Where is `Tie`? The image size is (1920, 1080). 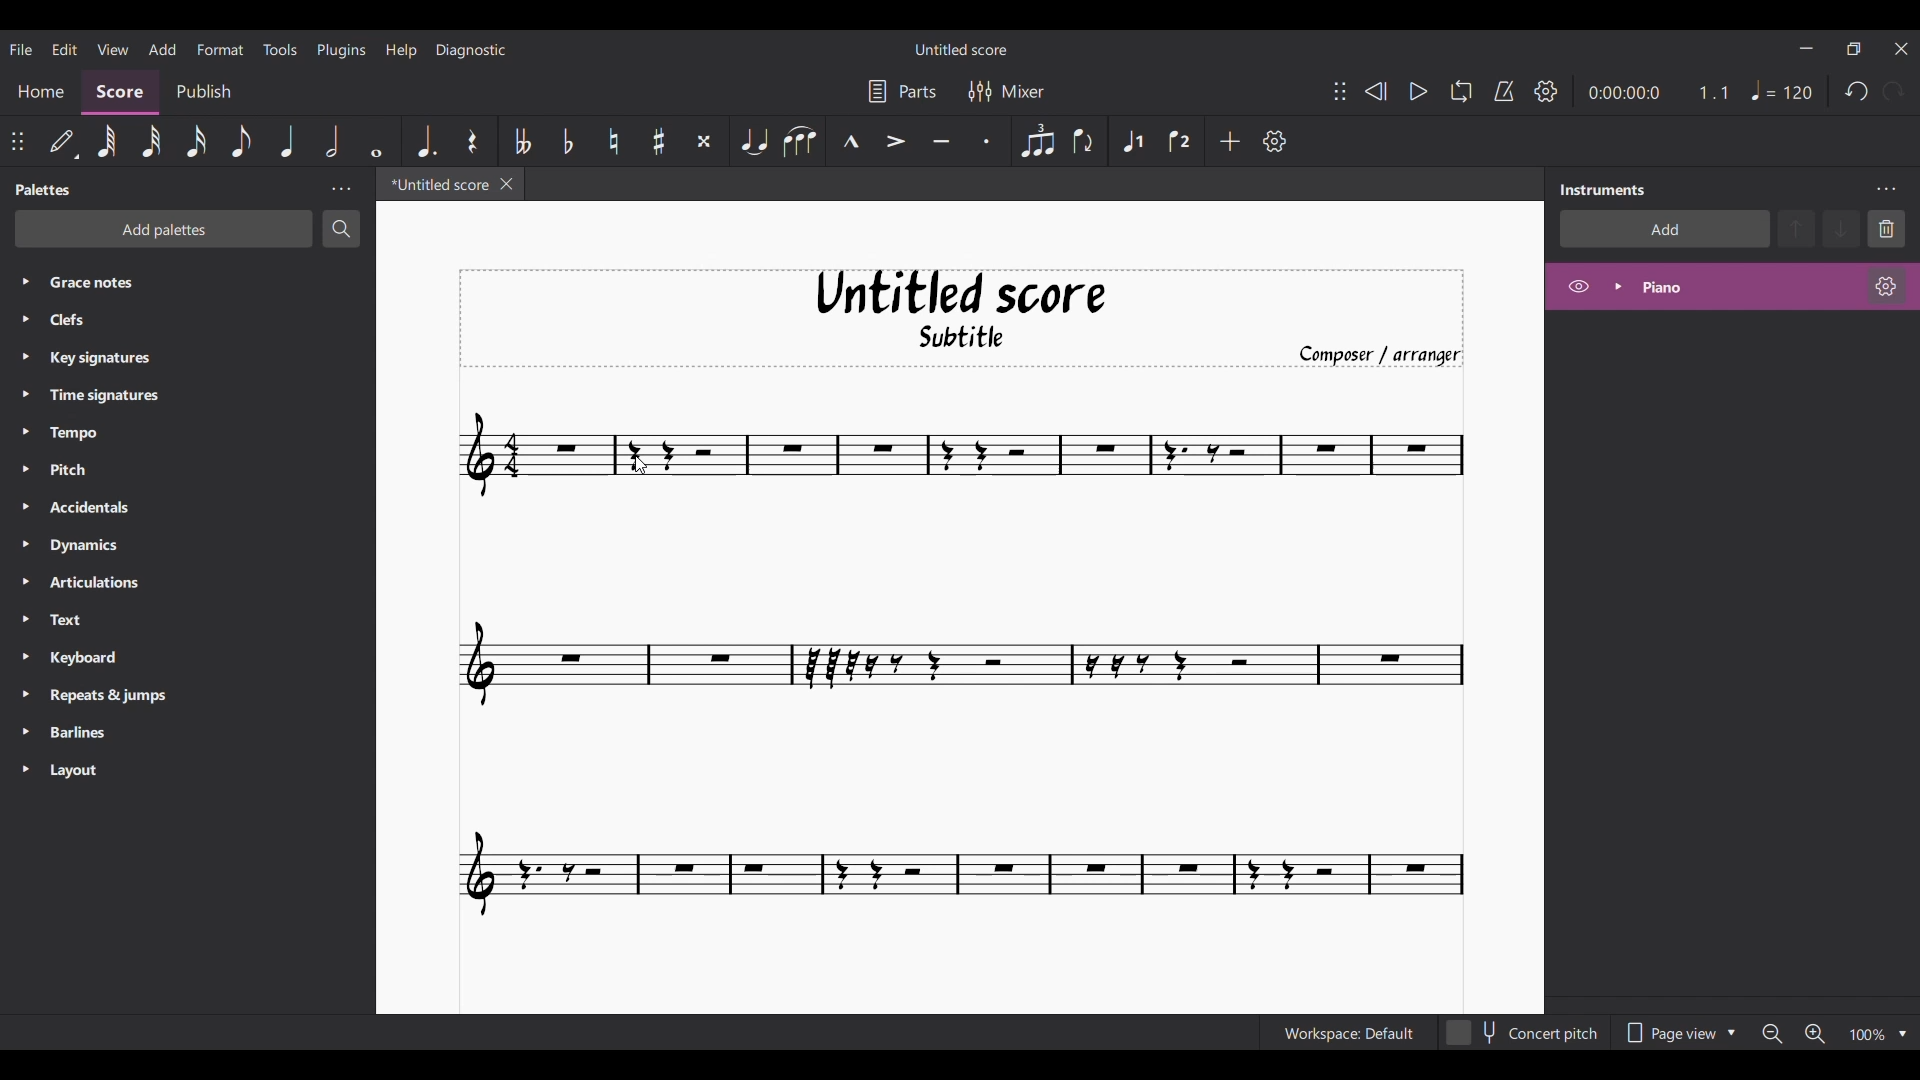 Tie is located at coordinates (753, 141).